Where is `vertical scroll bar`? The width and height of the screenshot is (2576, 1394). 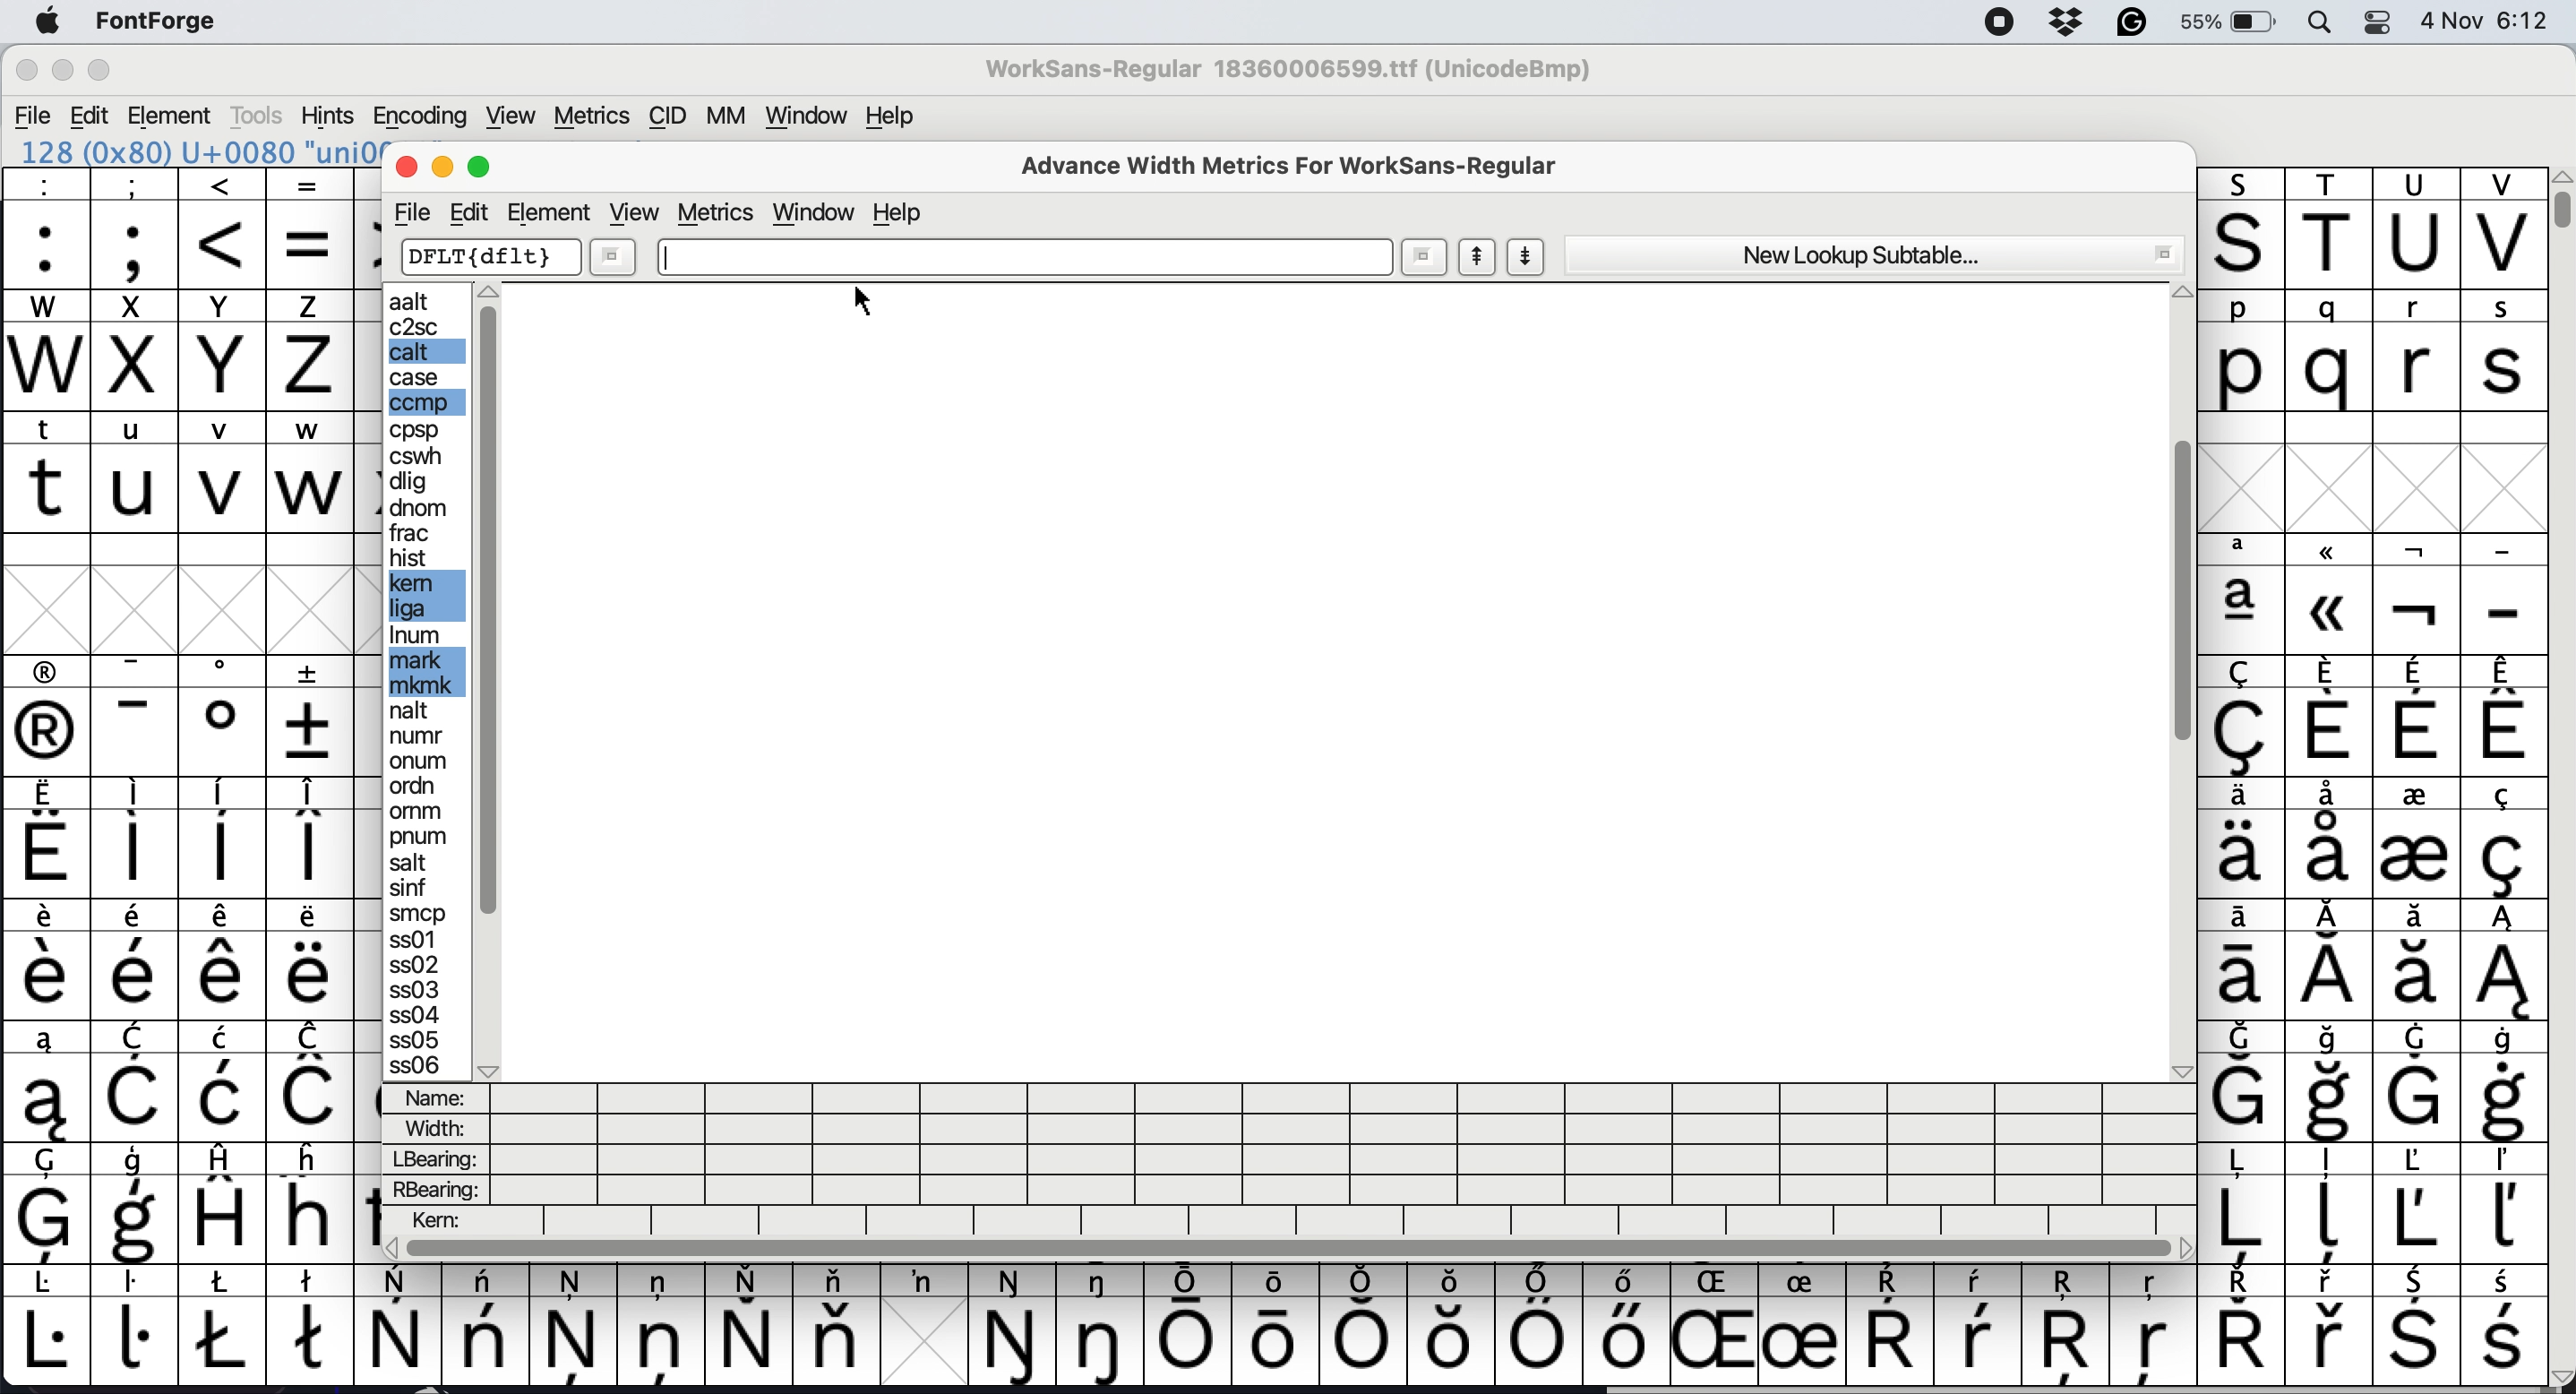 vertical scroll bar is located at coordinates (2186, 587).